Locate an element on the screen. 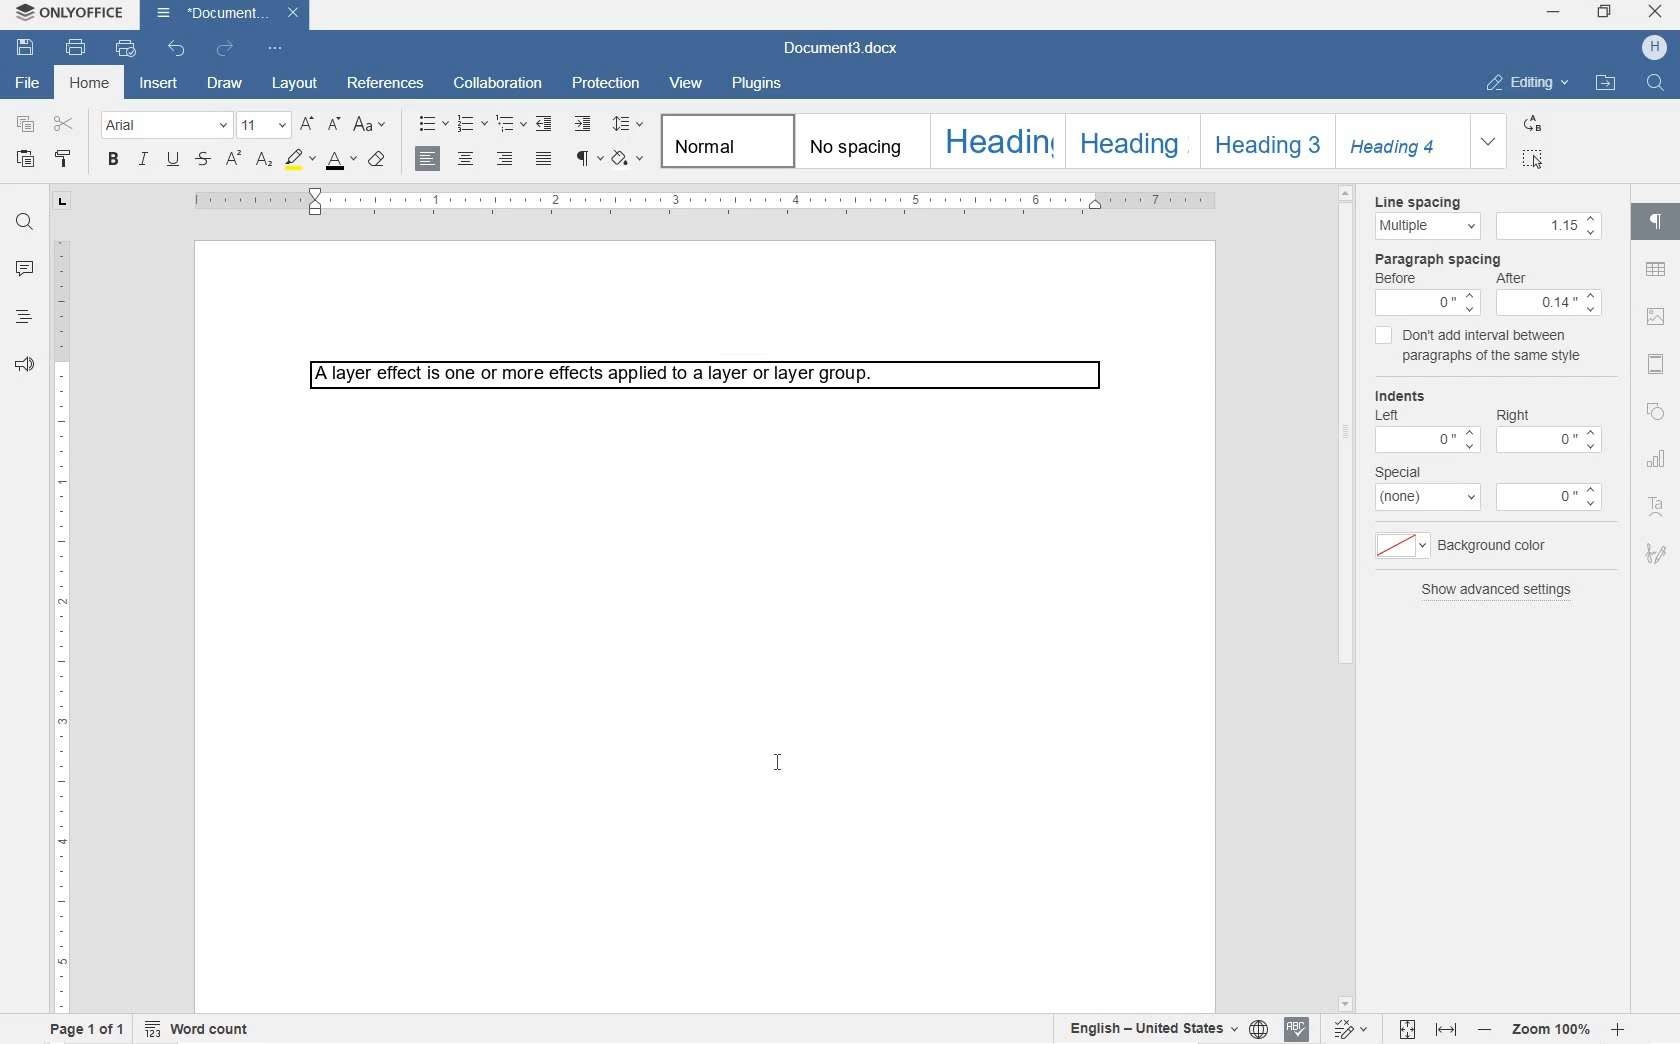 Image resolution: width=1680 pixels, height=1044 pixels. FONT COLOR is located at coordinates (343, 160).